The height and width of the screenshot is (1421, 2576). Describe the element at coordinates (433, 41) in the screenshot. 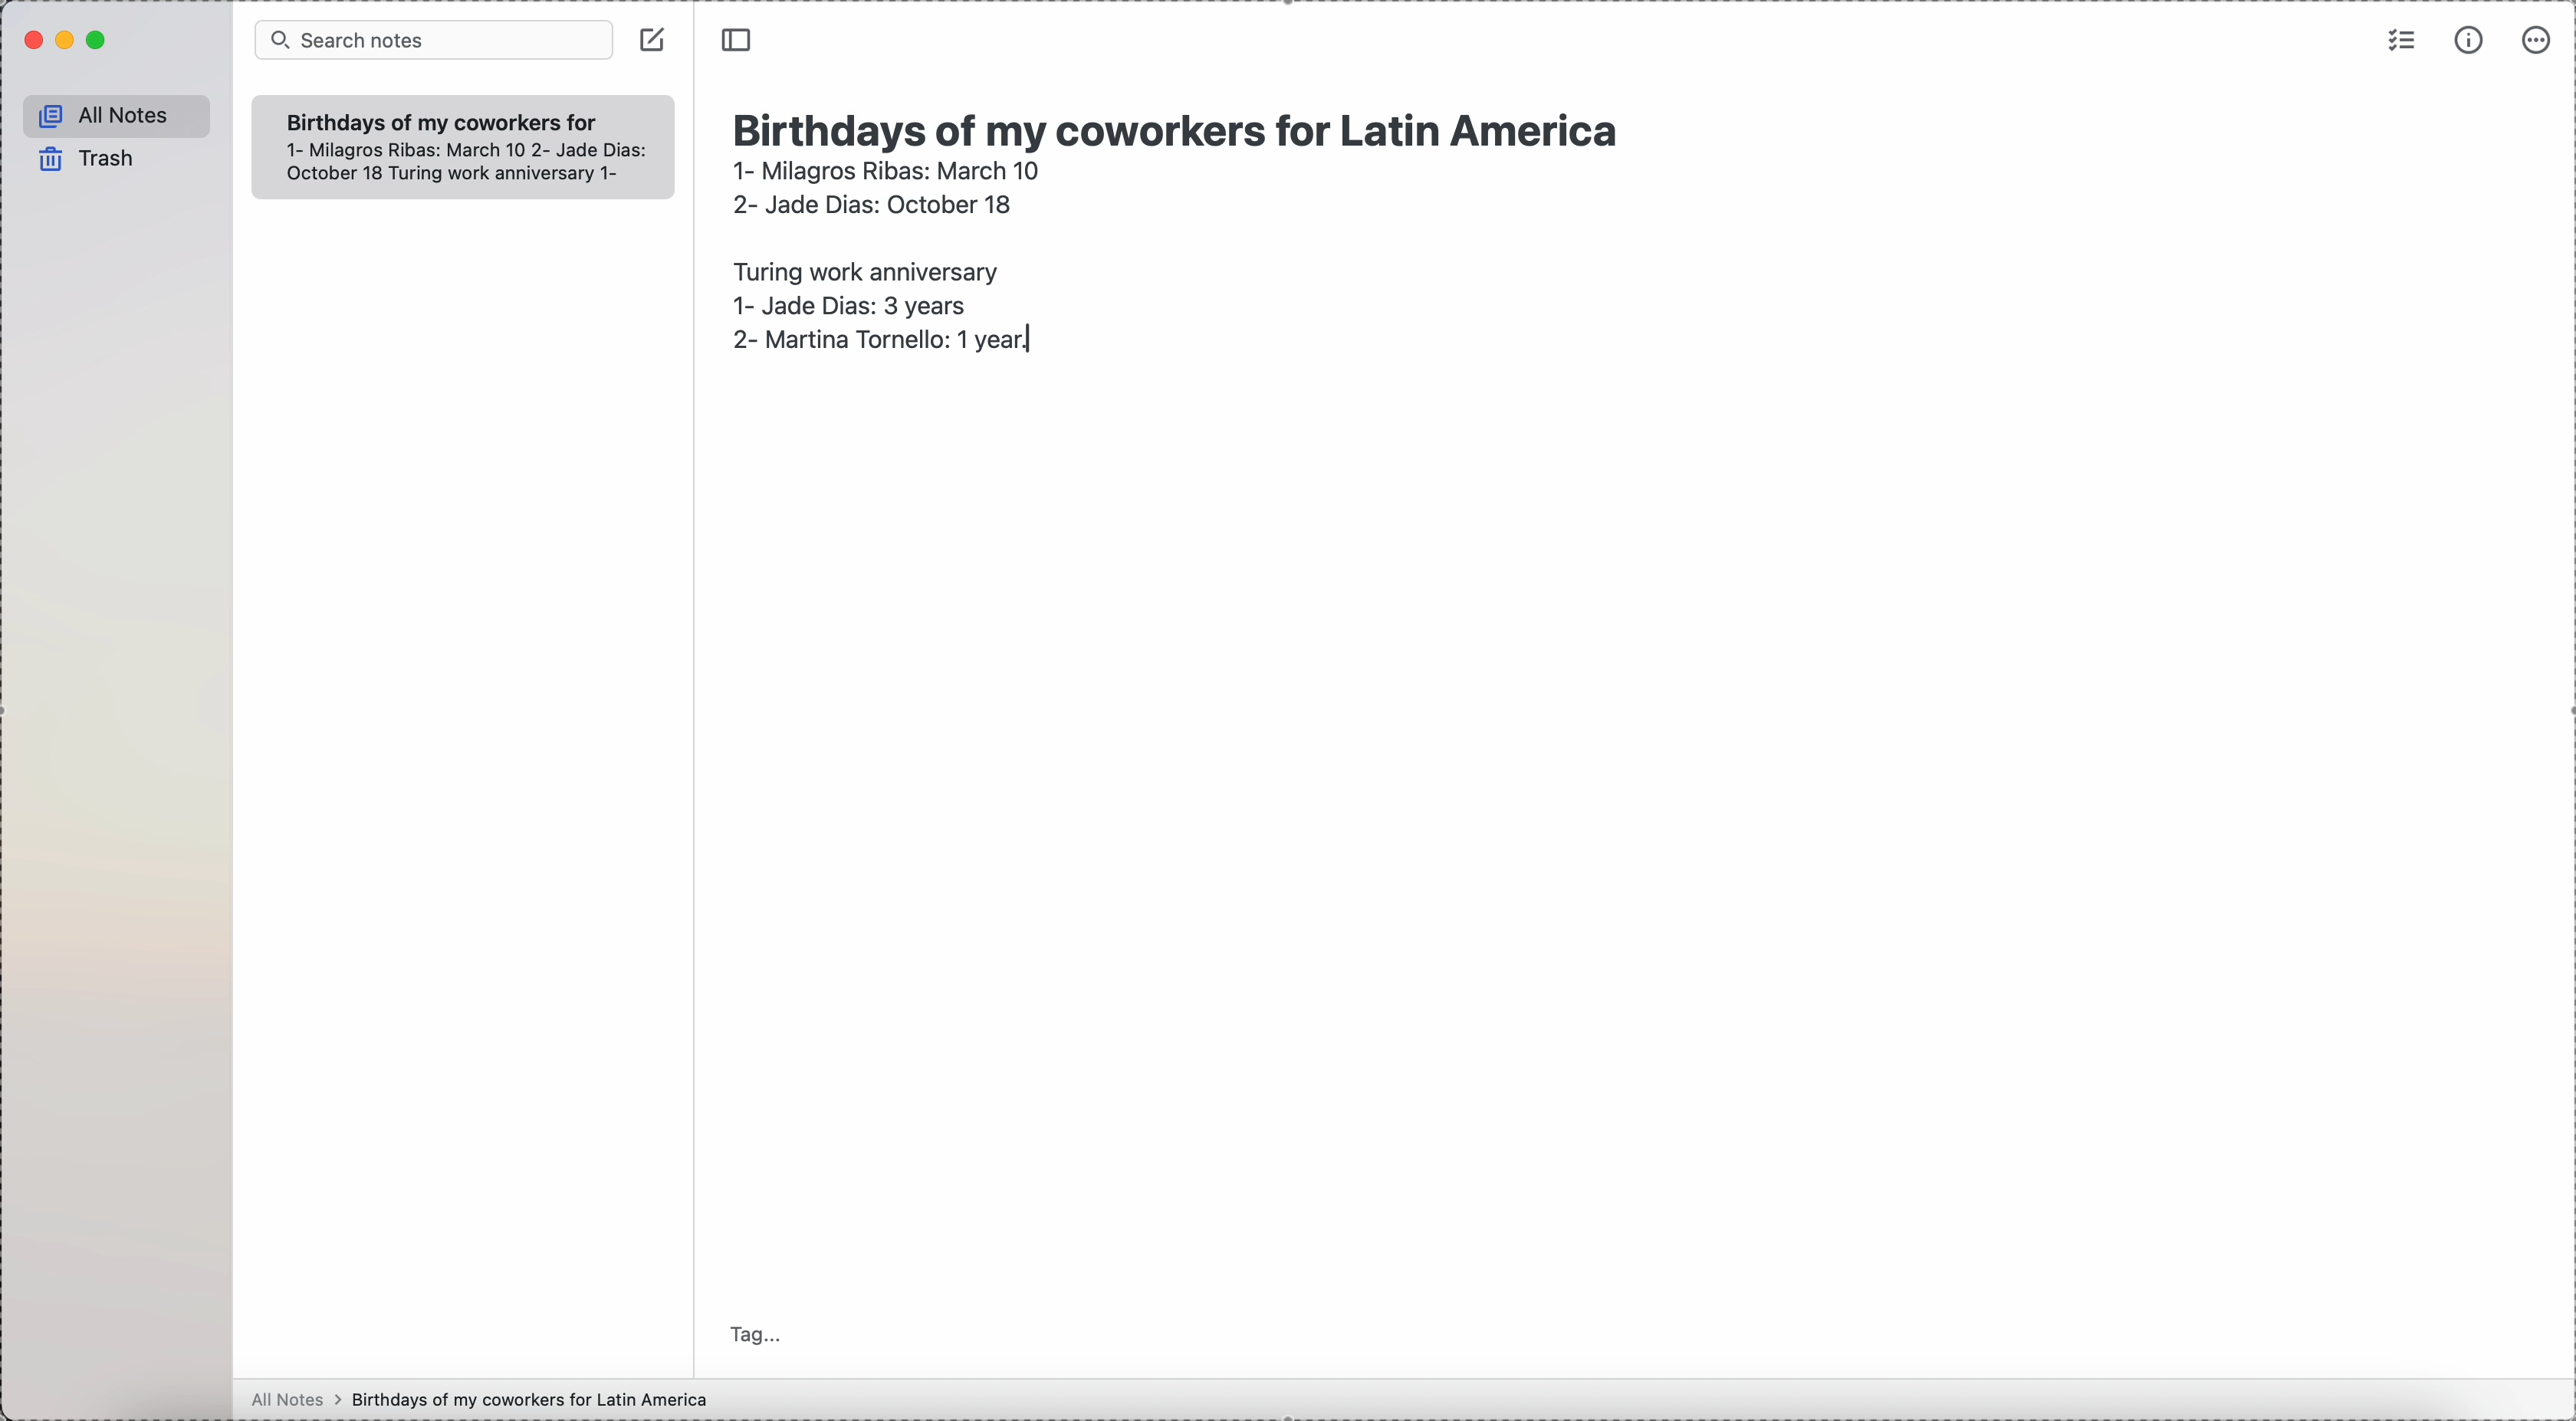

I see `search bar` at that location.